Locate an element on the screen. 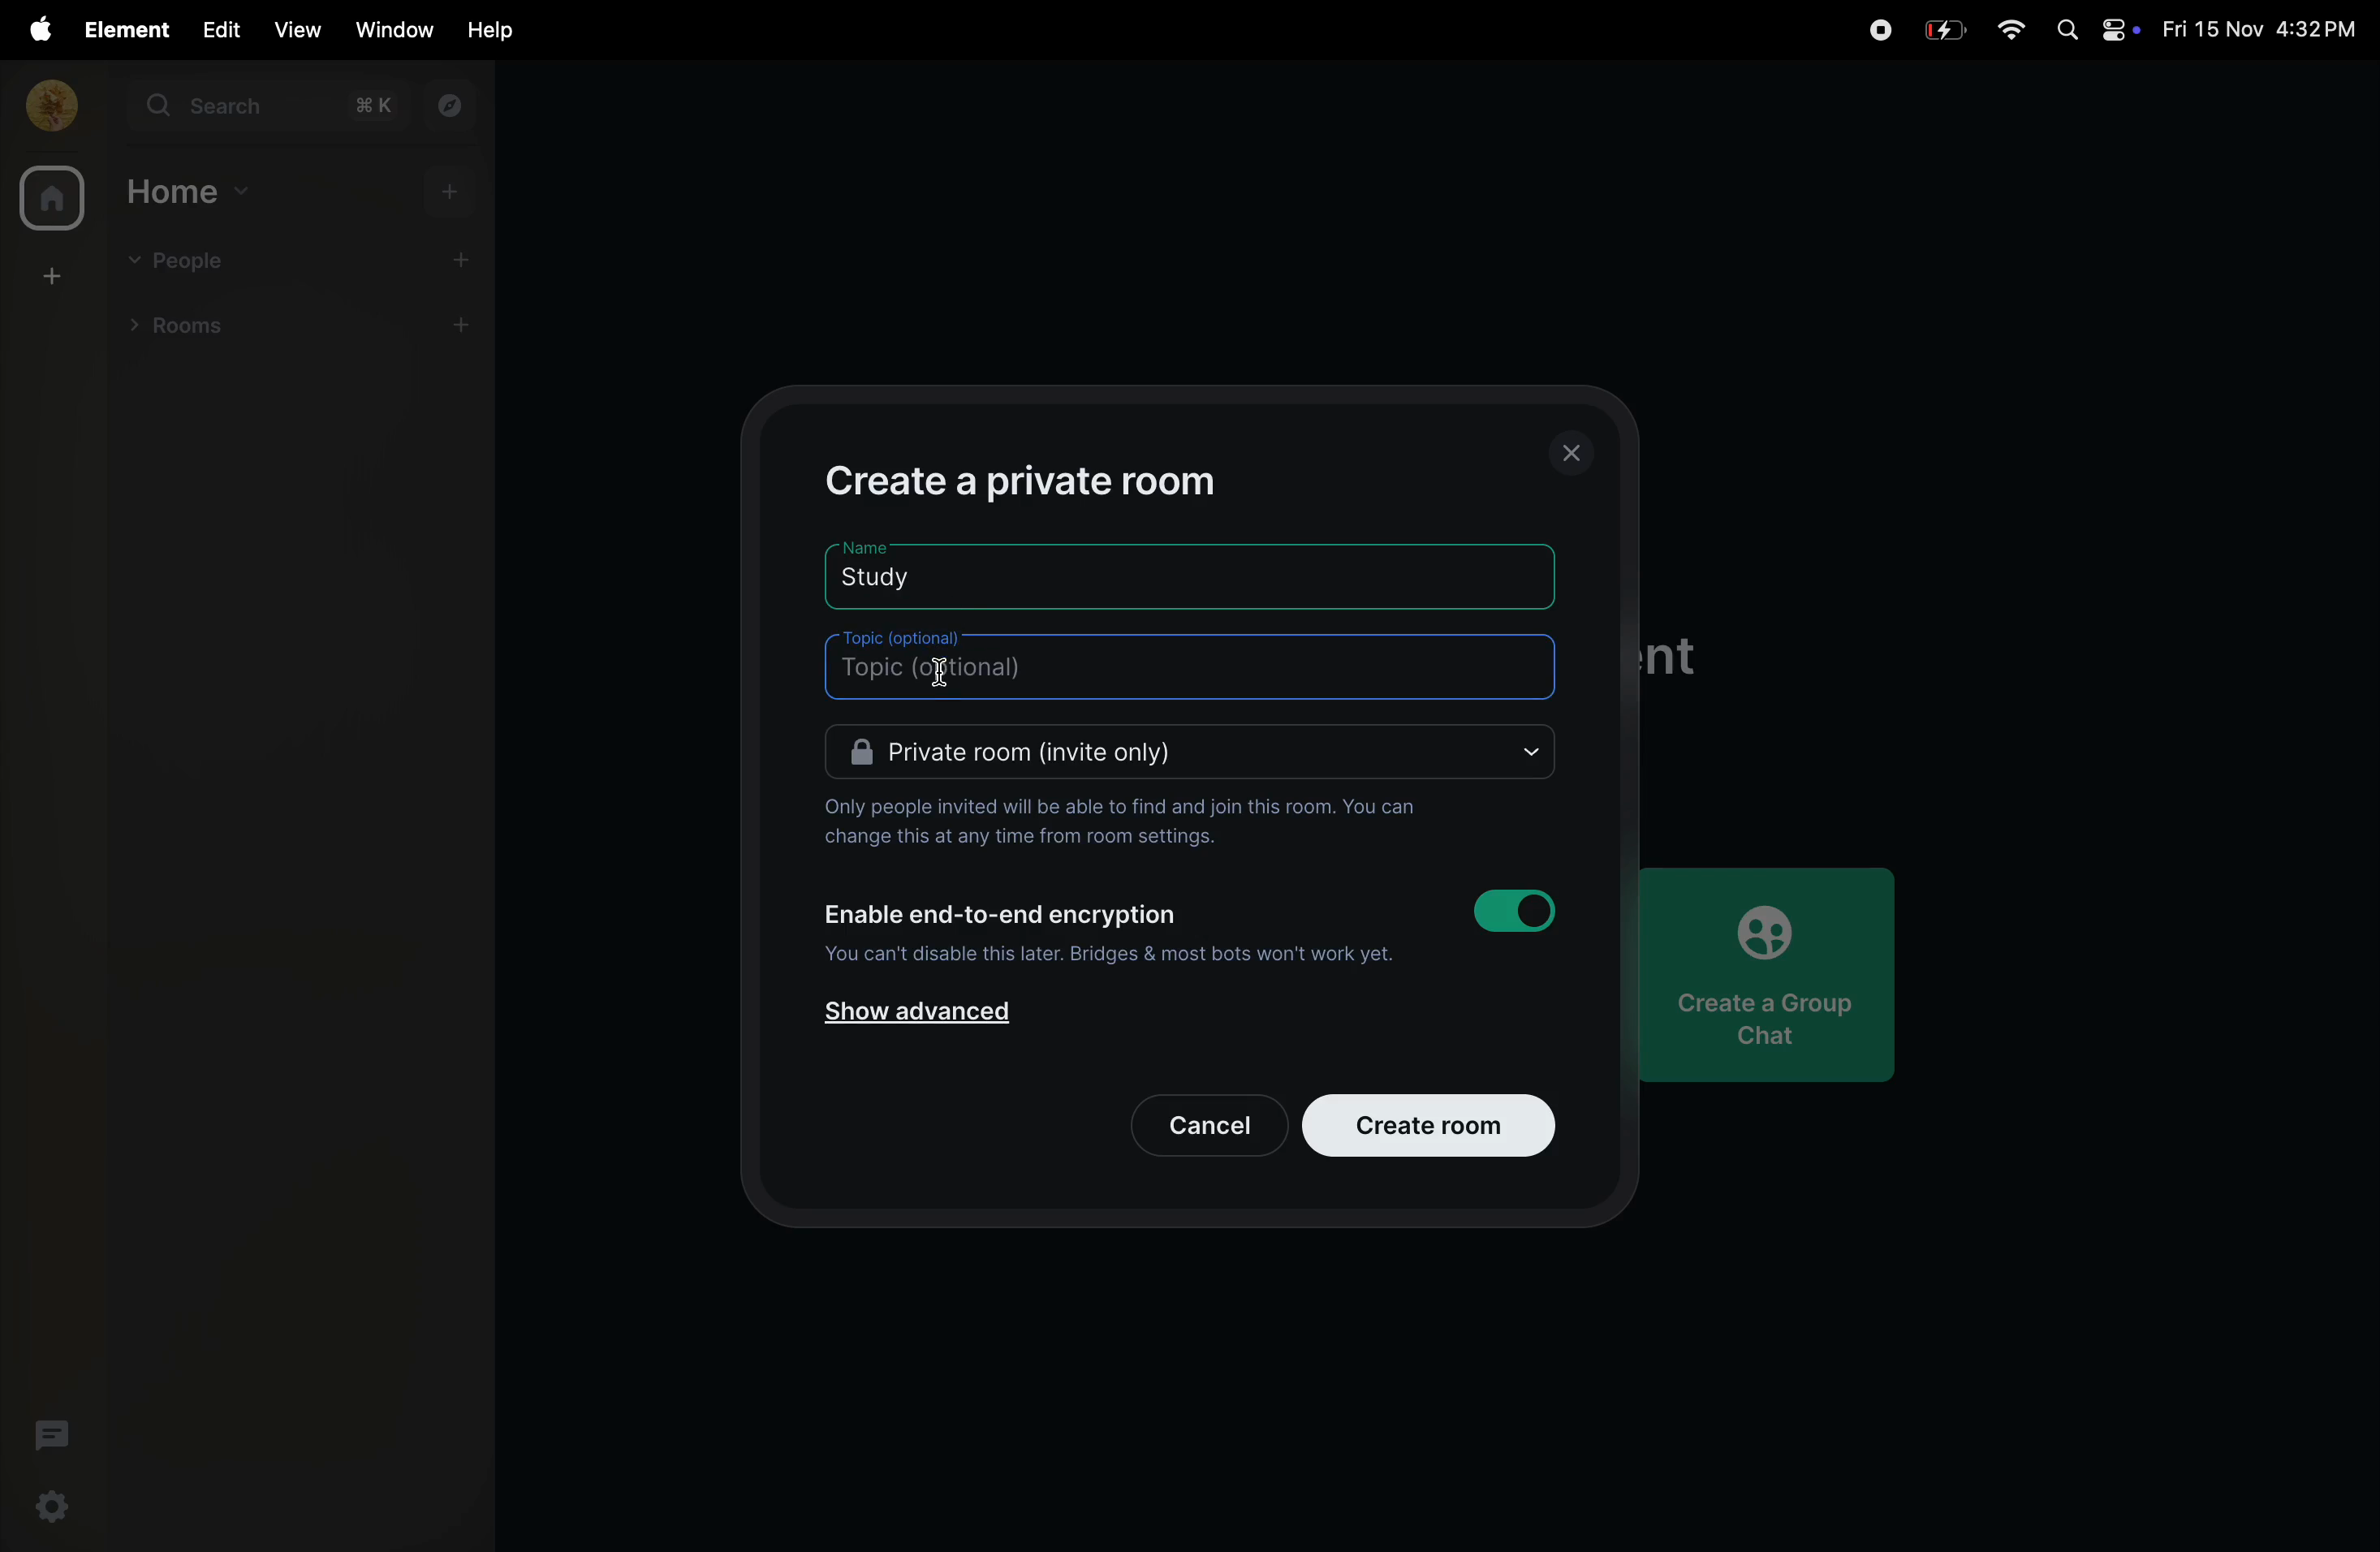  cursor is located at coordinates (943, 684).